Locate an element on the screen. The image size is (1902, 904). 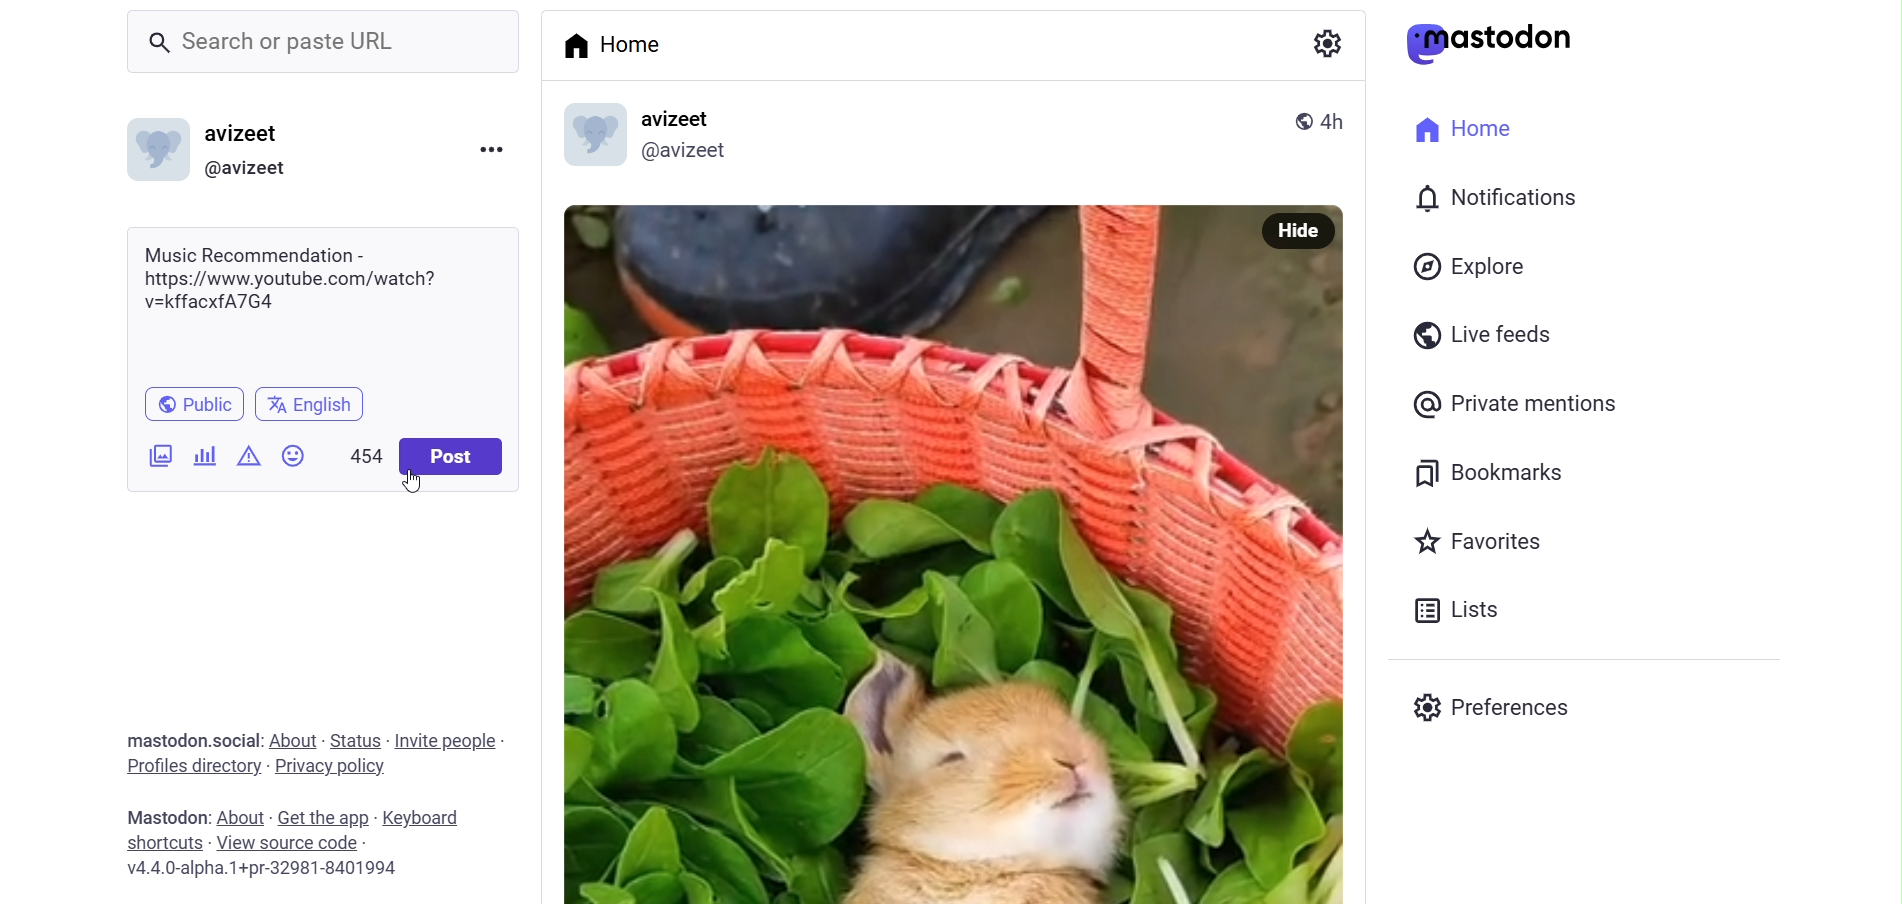
Add Poll is located at coordinates (204, 454).